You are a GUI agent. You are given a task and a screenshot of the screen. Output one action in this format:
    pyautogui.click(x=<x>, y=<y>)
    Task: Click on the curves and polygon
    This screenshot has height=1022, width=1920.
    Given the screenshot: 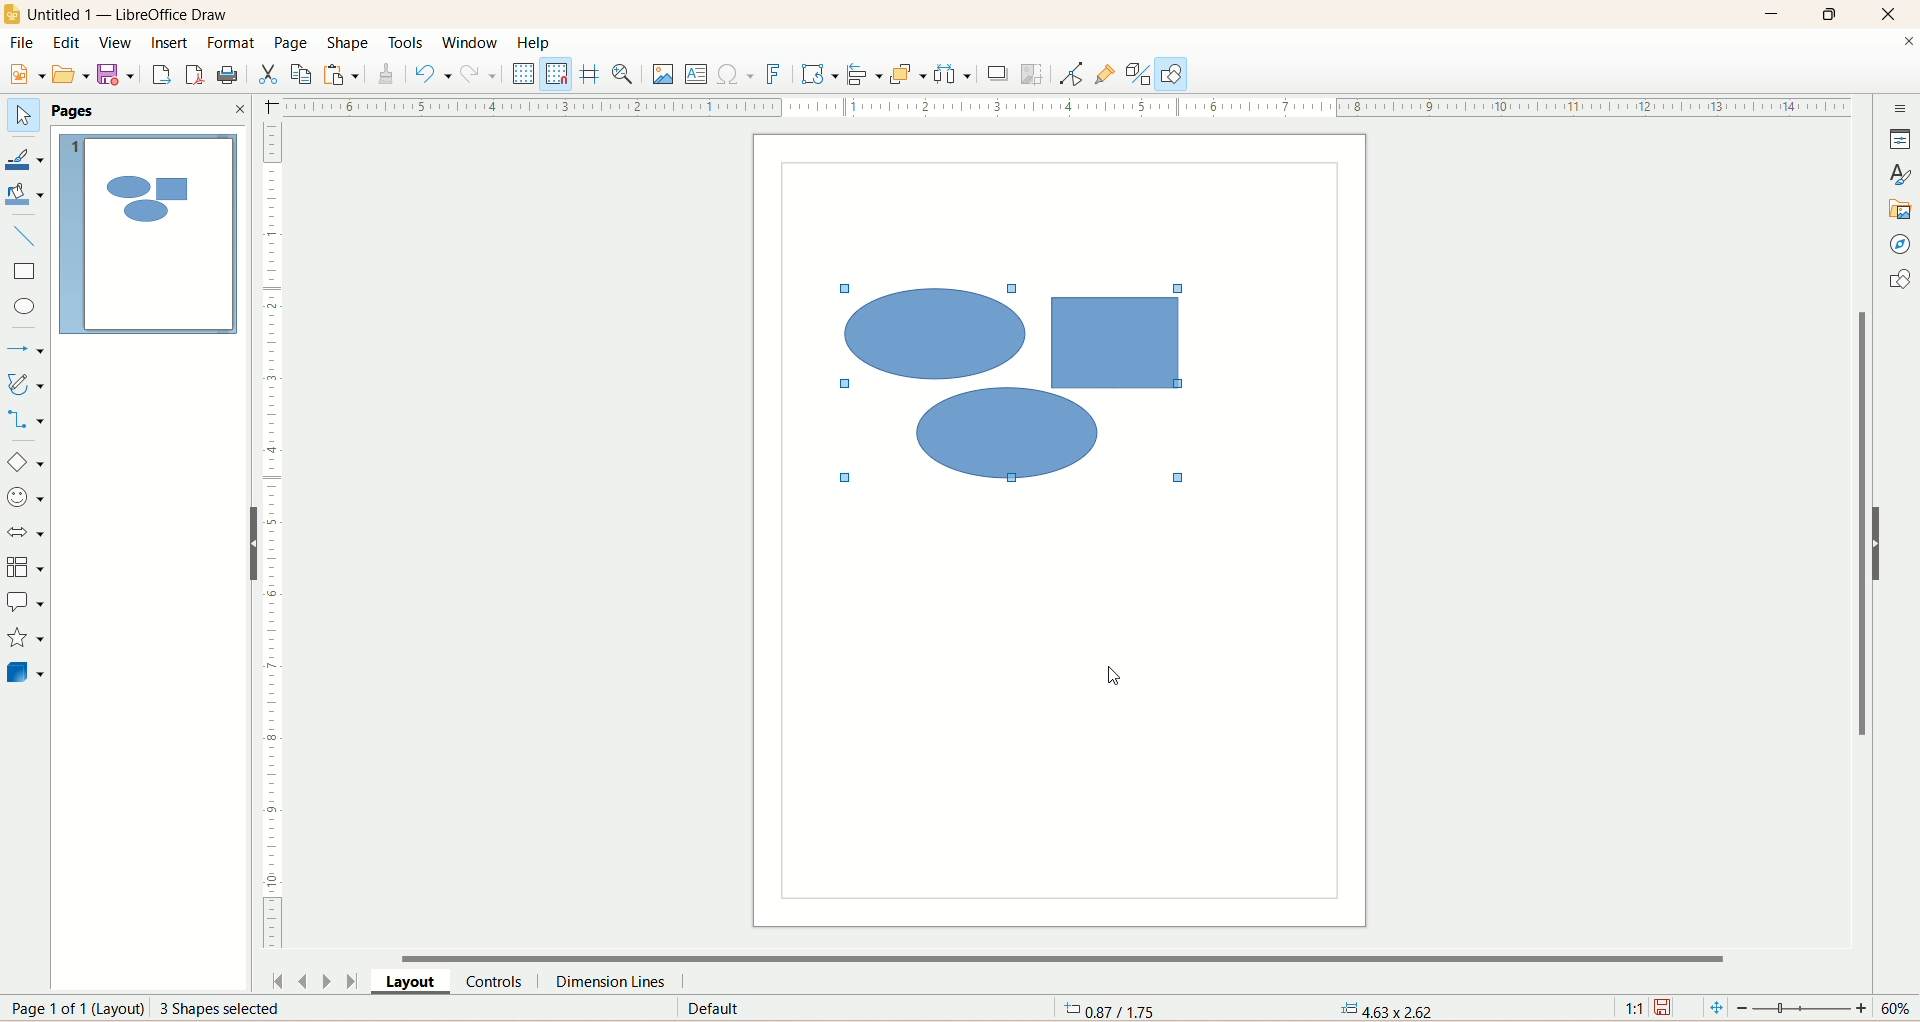 What is the action you would take?
    pyautogui.click(x=25, y=384)
    